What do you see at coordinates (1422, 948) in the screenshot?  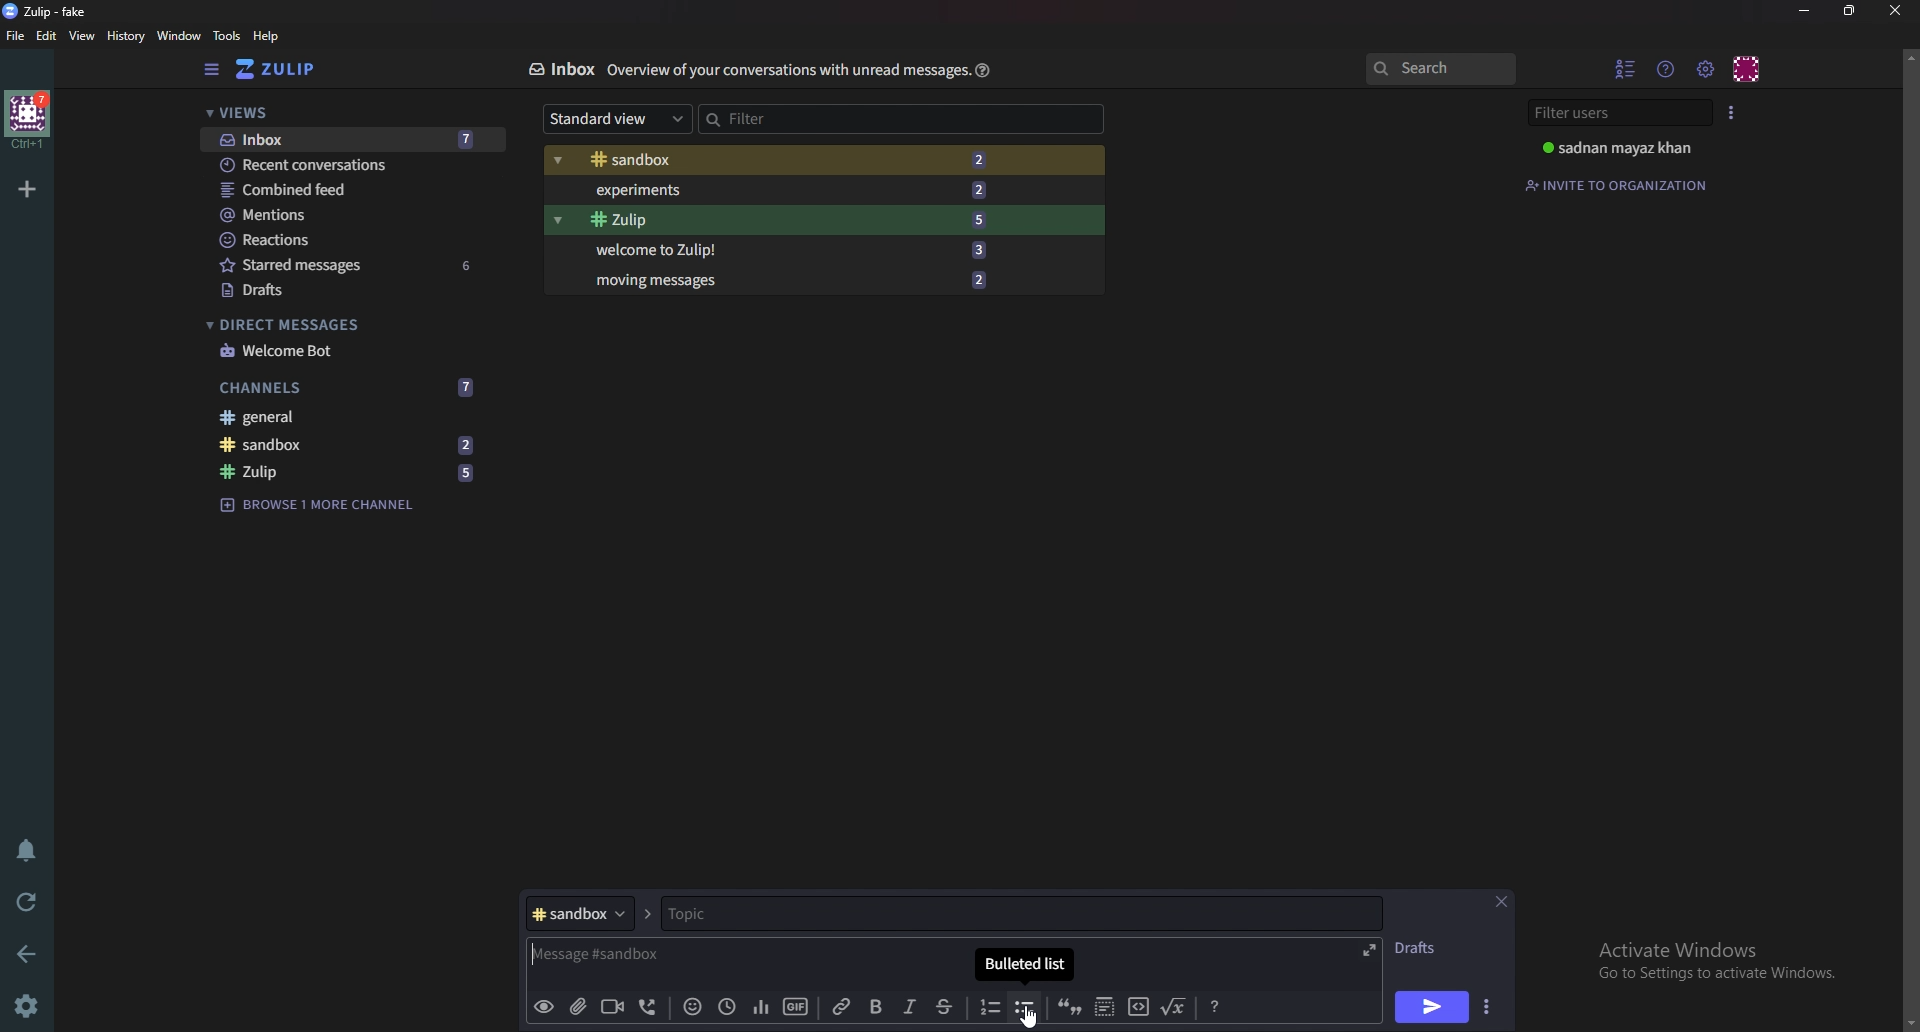 I see `Drafts` at bounding box center [1422, 948].